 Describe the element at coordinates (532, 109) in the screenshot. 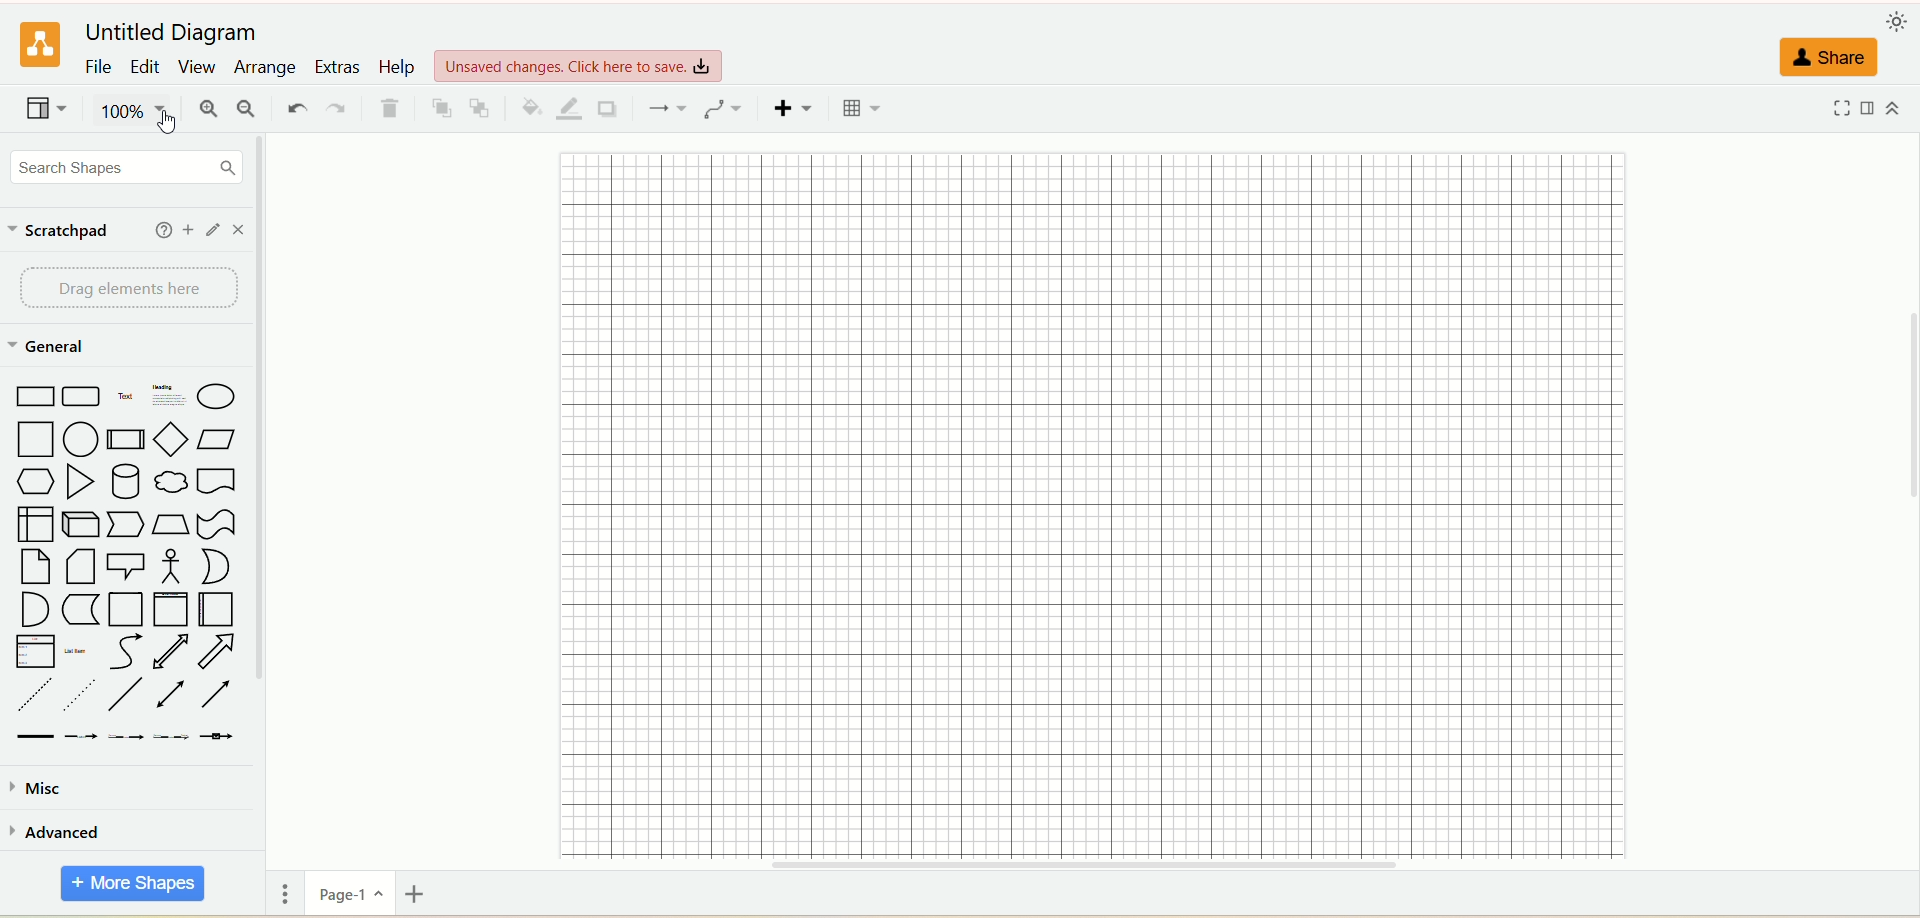

I see `fill color` at that location.